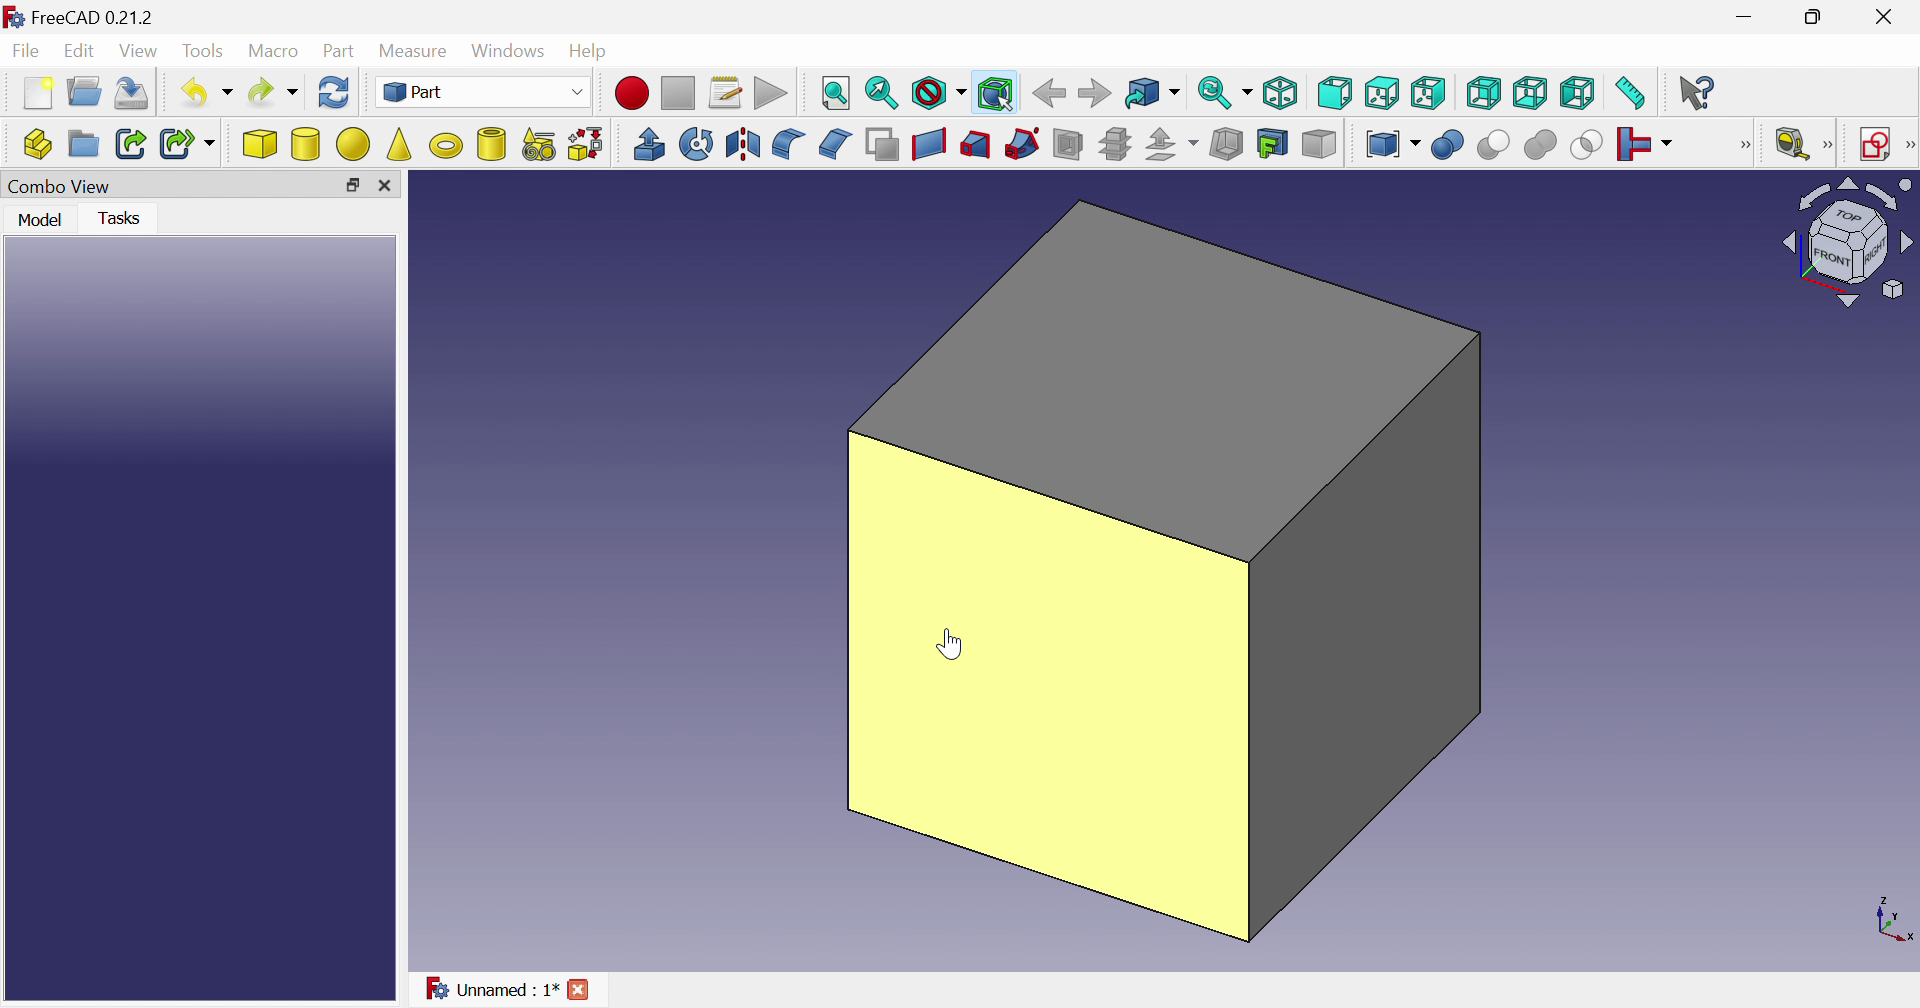 Image resolution: width=1920 pixels, height=1008 pixels. Describe the element at coordinates (939, 95) in the screenshot. I see `Draw style ` at that location.